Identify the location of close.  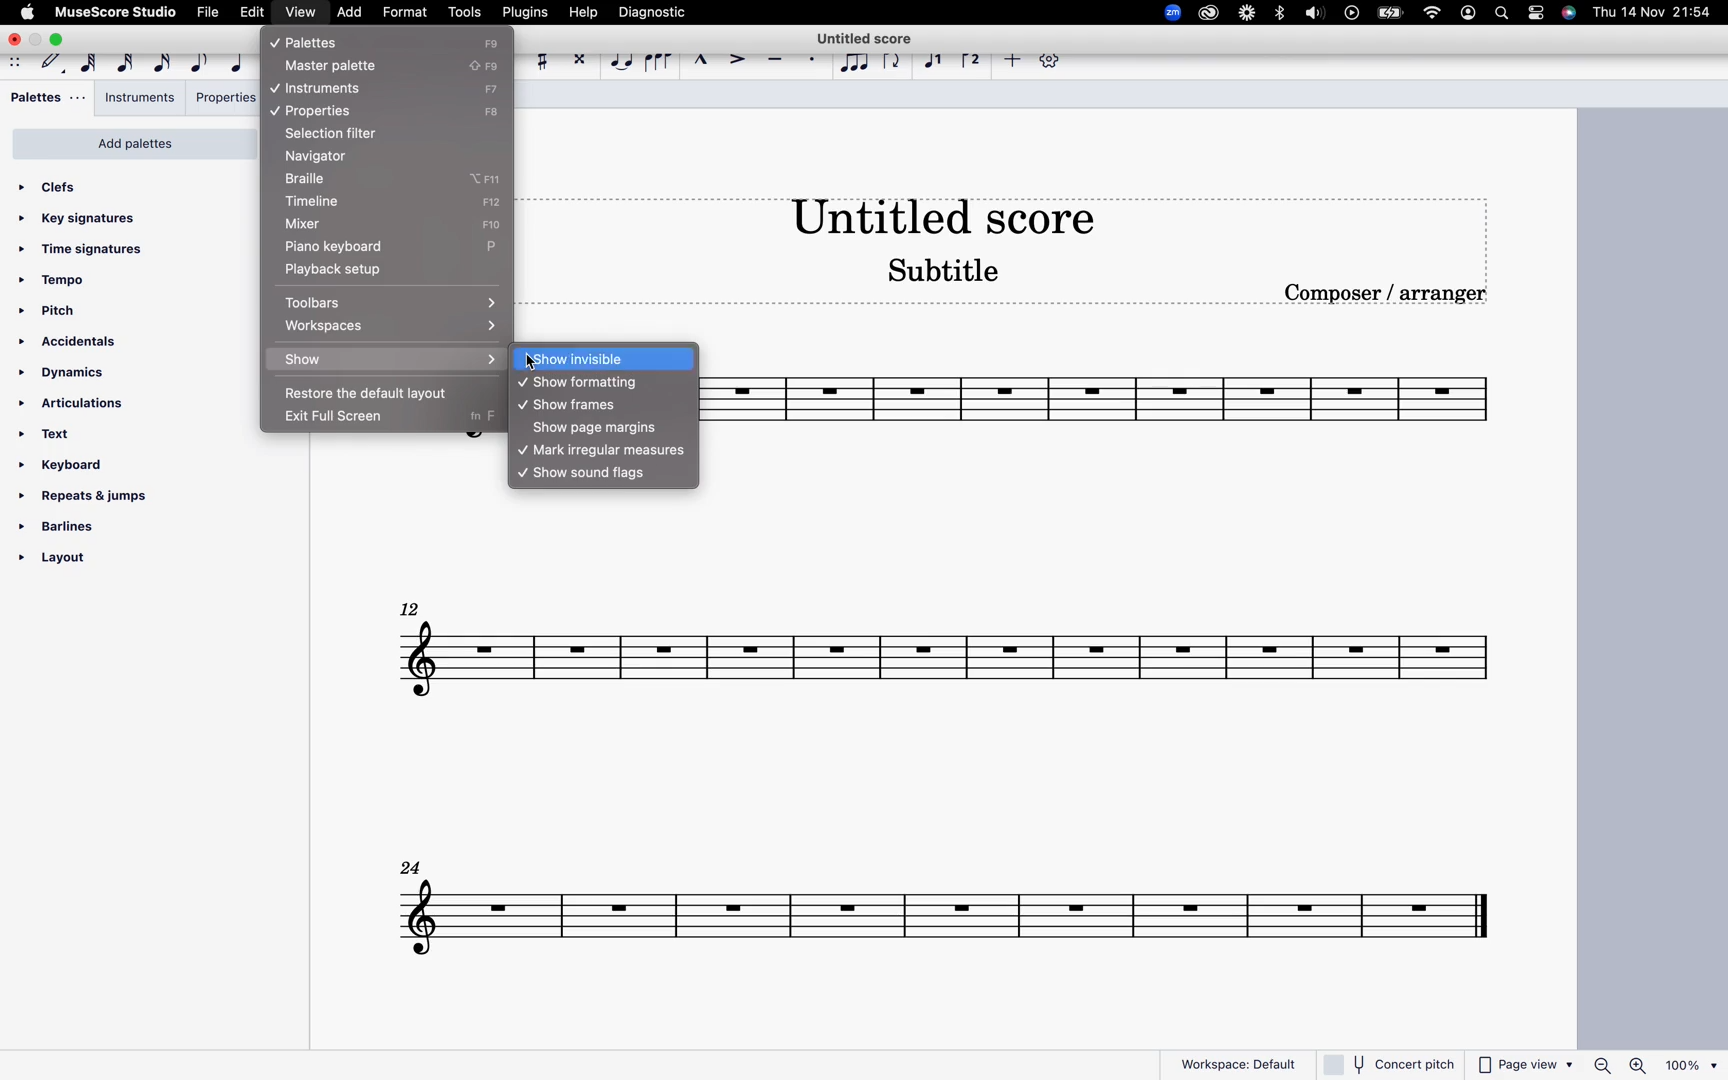
(12, 38).